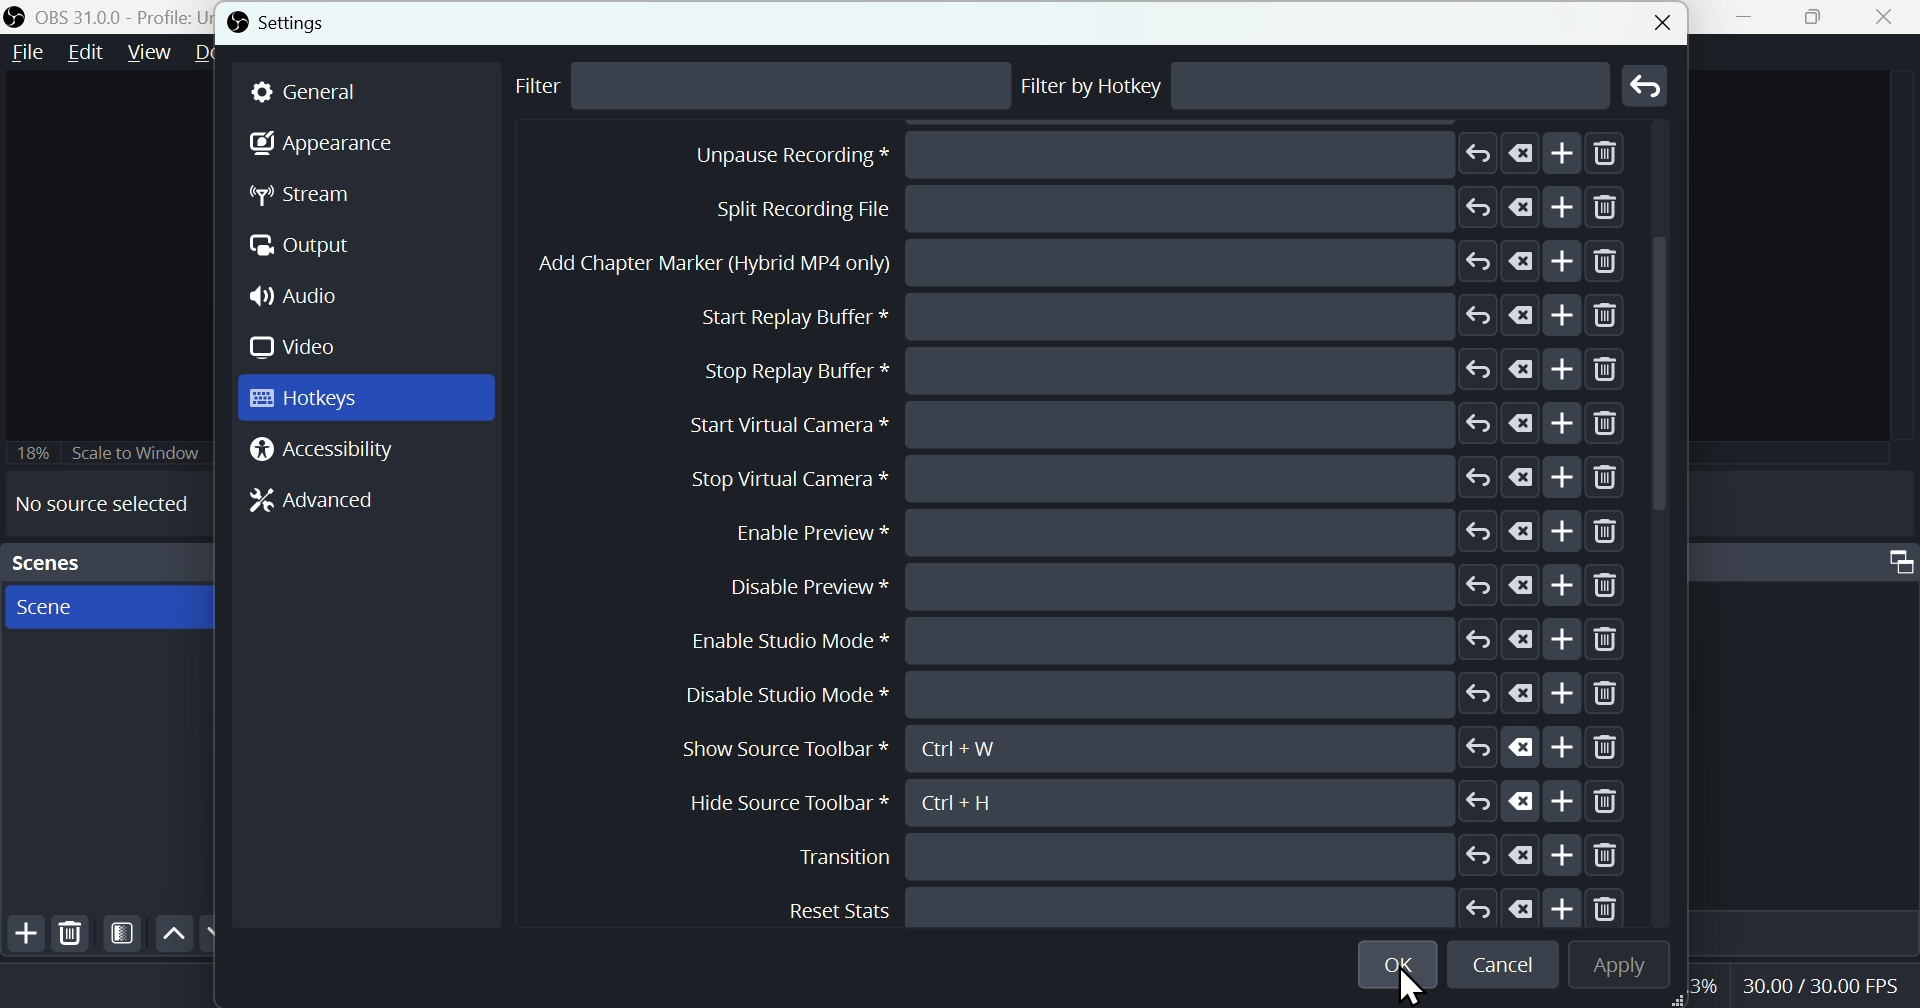  I want to click on Docks, so click(219, 54).